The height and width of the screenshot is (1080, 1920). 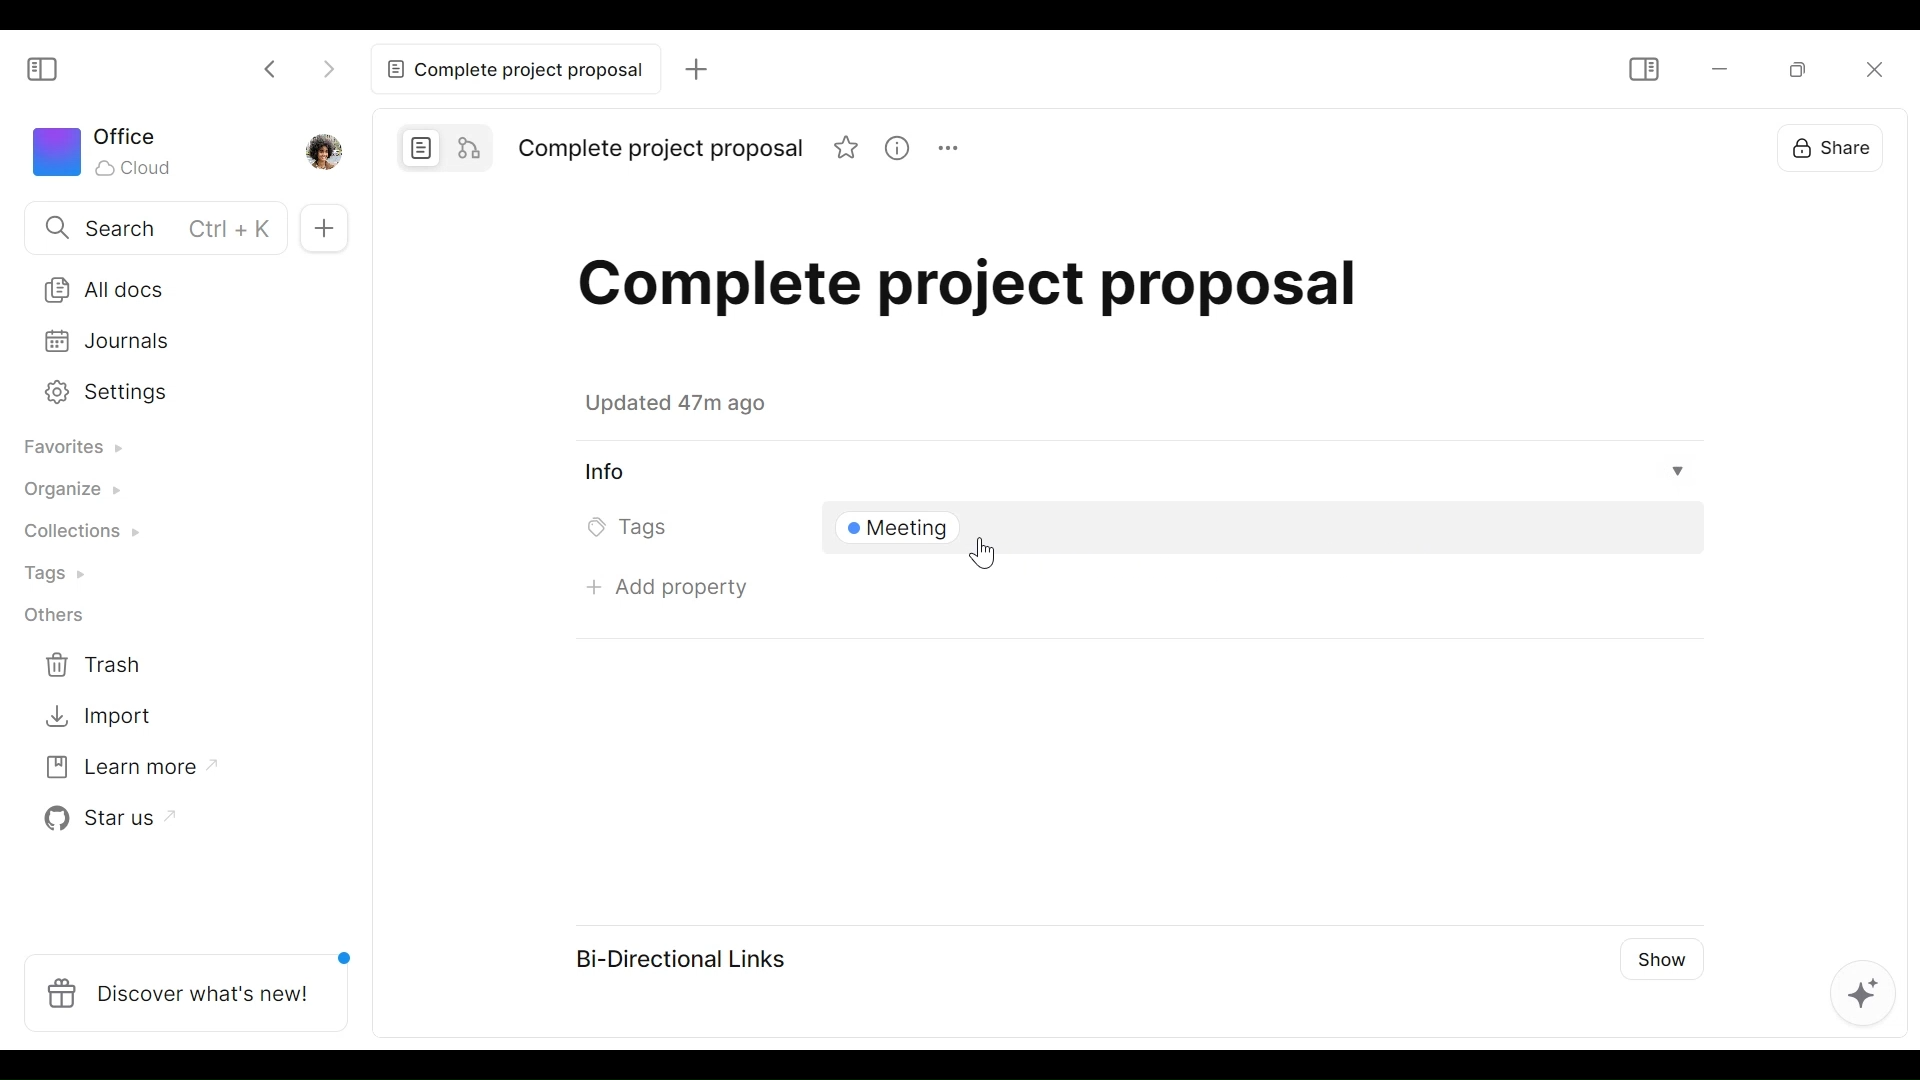 I want to click on Cursor, so click(x=983, y=555).